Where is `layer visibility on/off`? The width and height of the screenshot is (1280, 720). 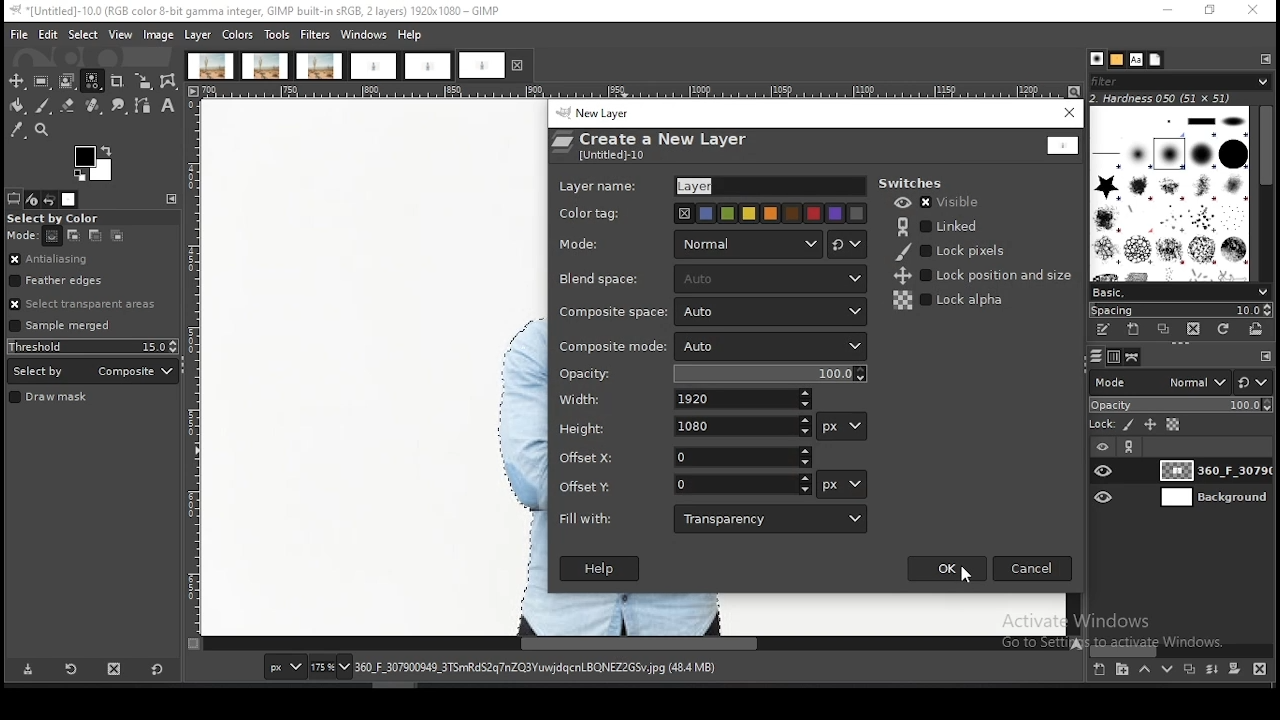
layer visibility on/off is located at coordinates (1103, 448).